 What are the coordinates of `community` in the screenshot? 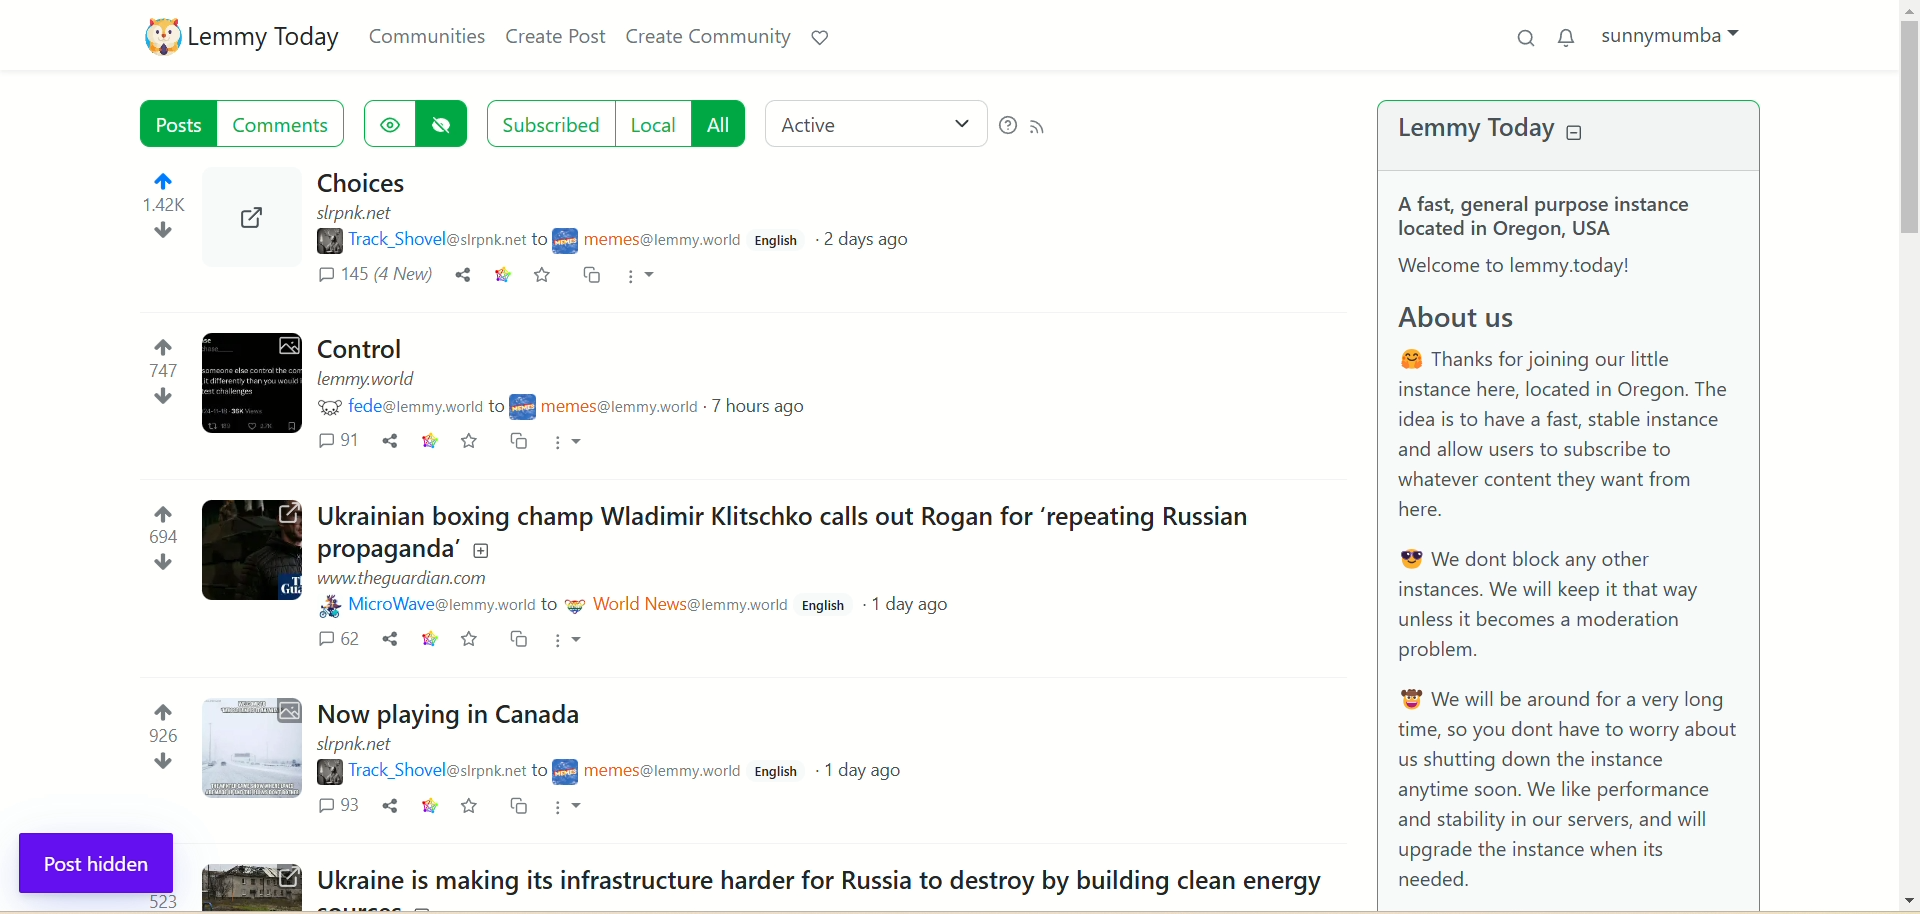 It's located at (650, 774).